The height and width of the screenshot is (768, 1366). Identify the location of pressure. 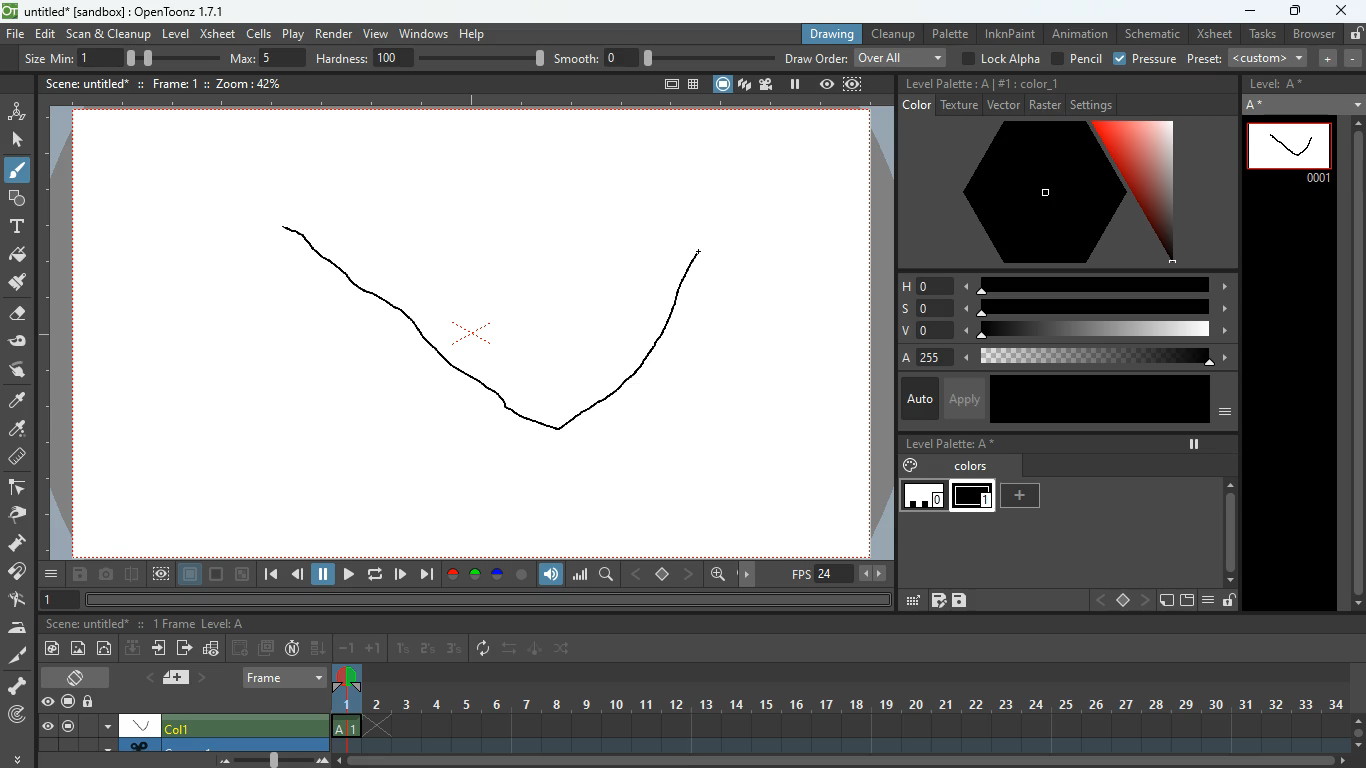
(1147, 60).